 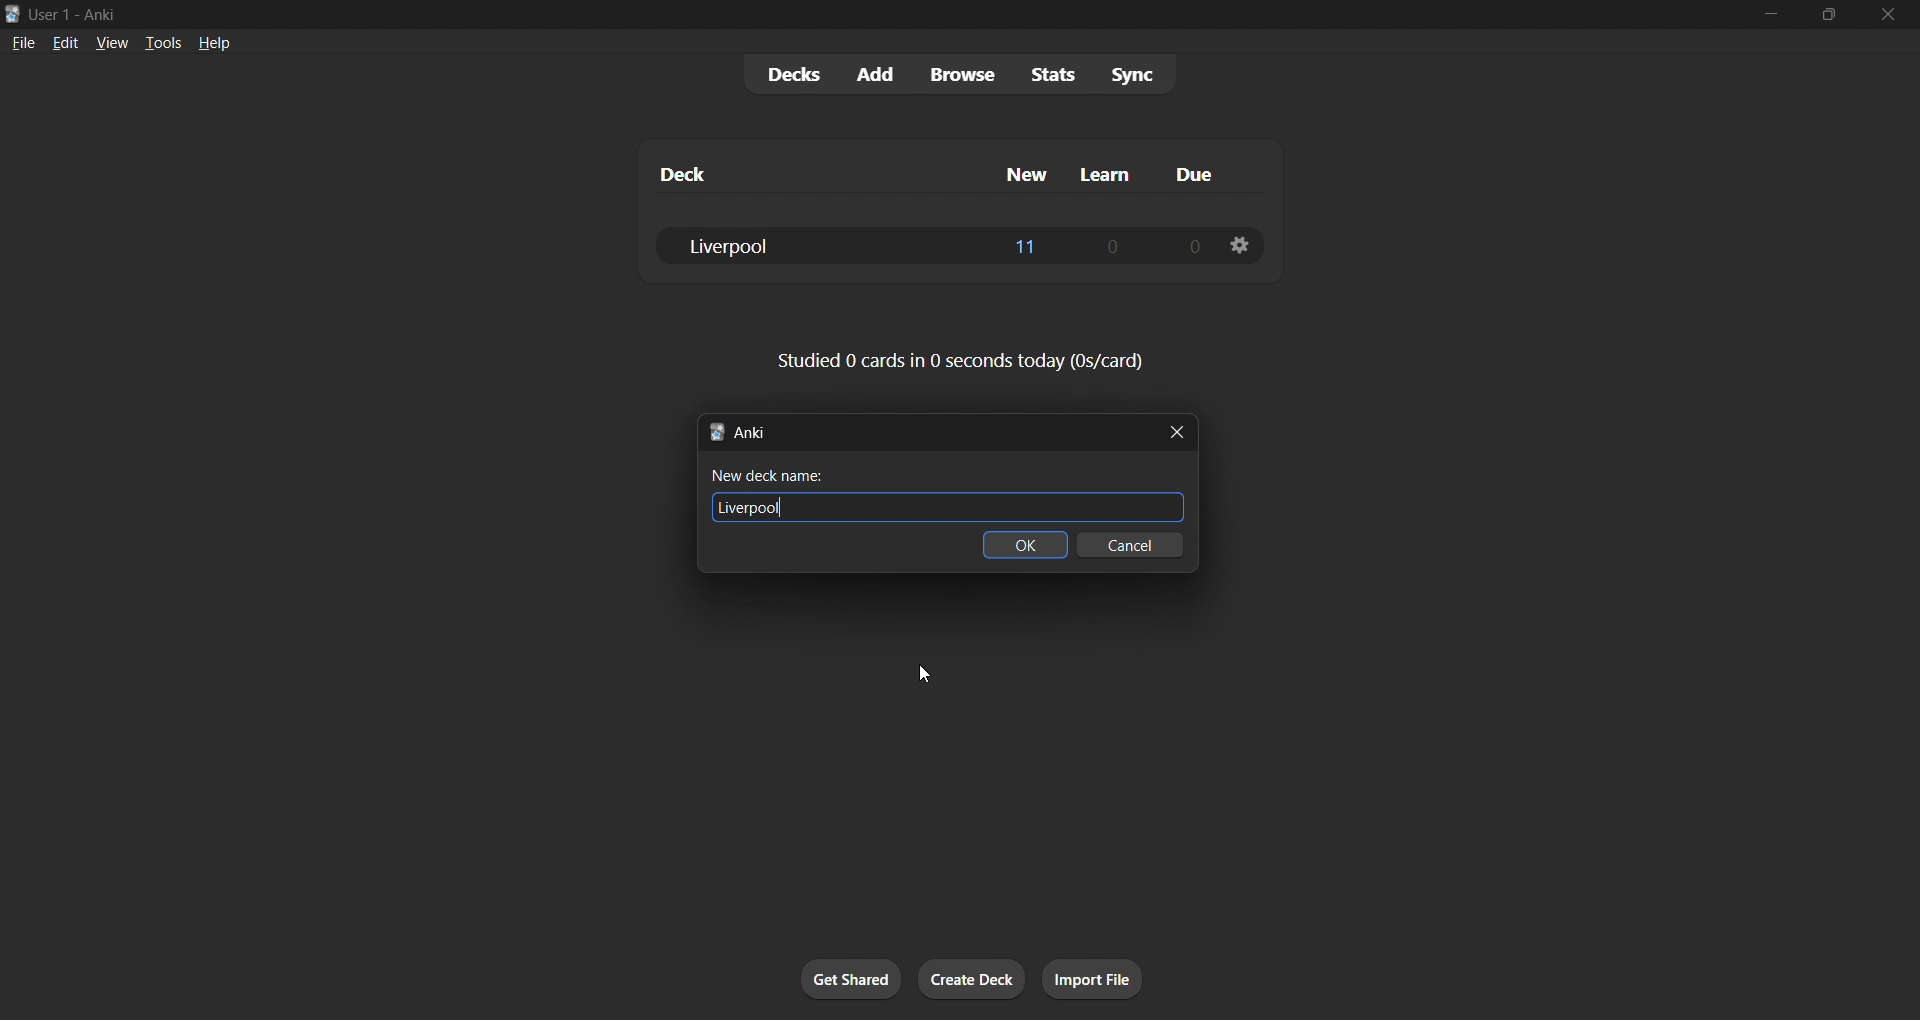 I want to click on Liverpool, so click(x=953, y=506).